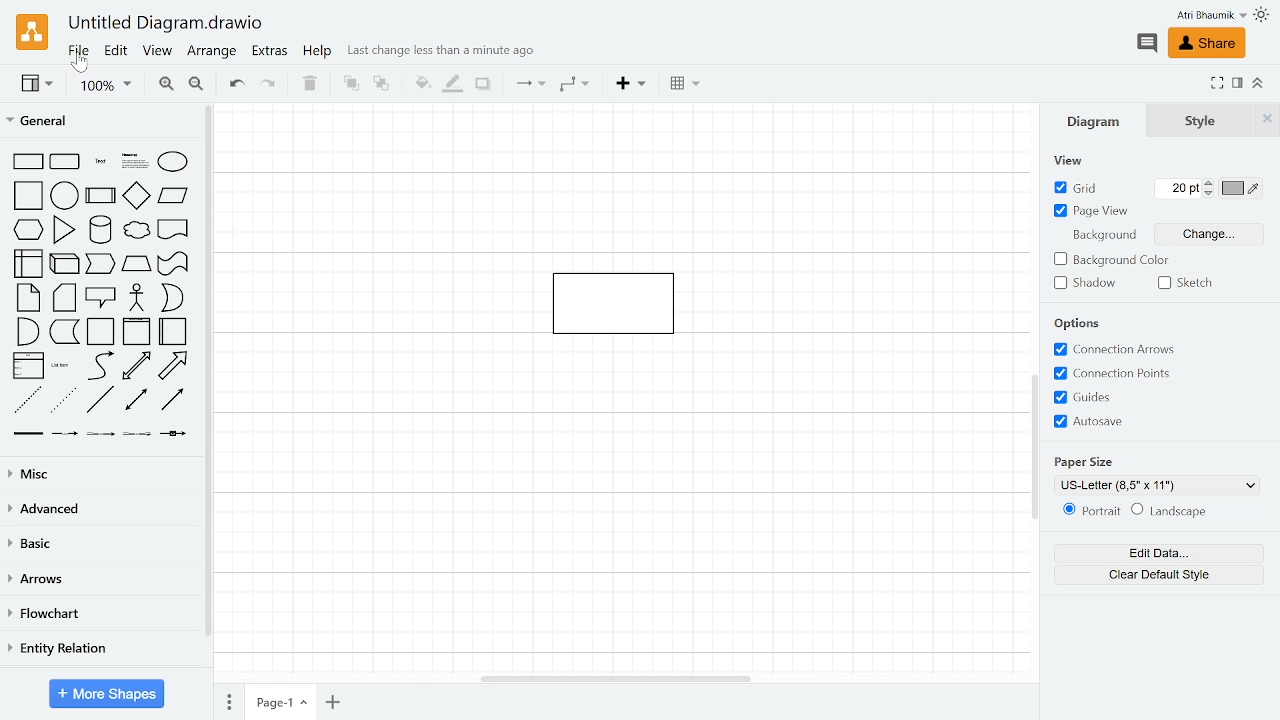 The height and width of the screenshot is (720, 1280). I want to click on background color, so click(1110, 261).